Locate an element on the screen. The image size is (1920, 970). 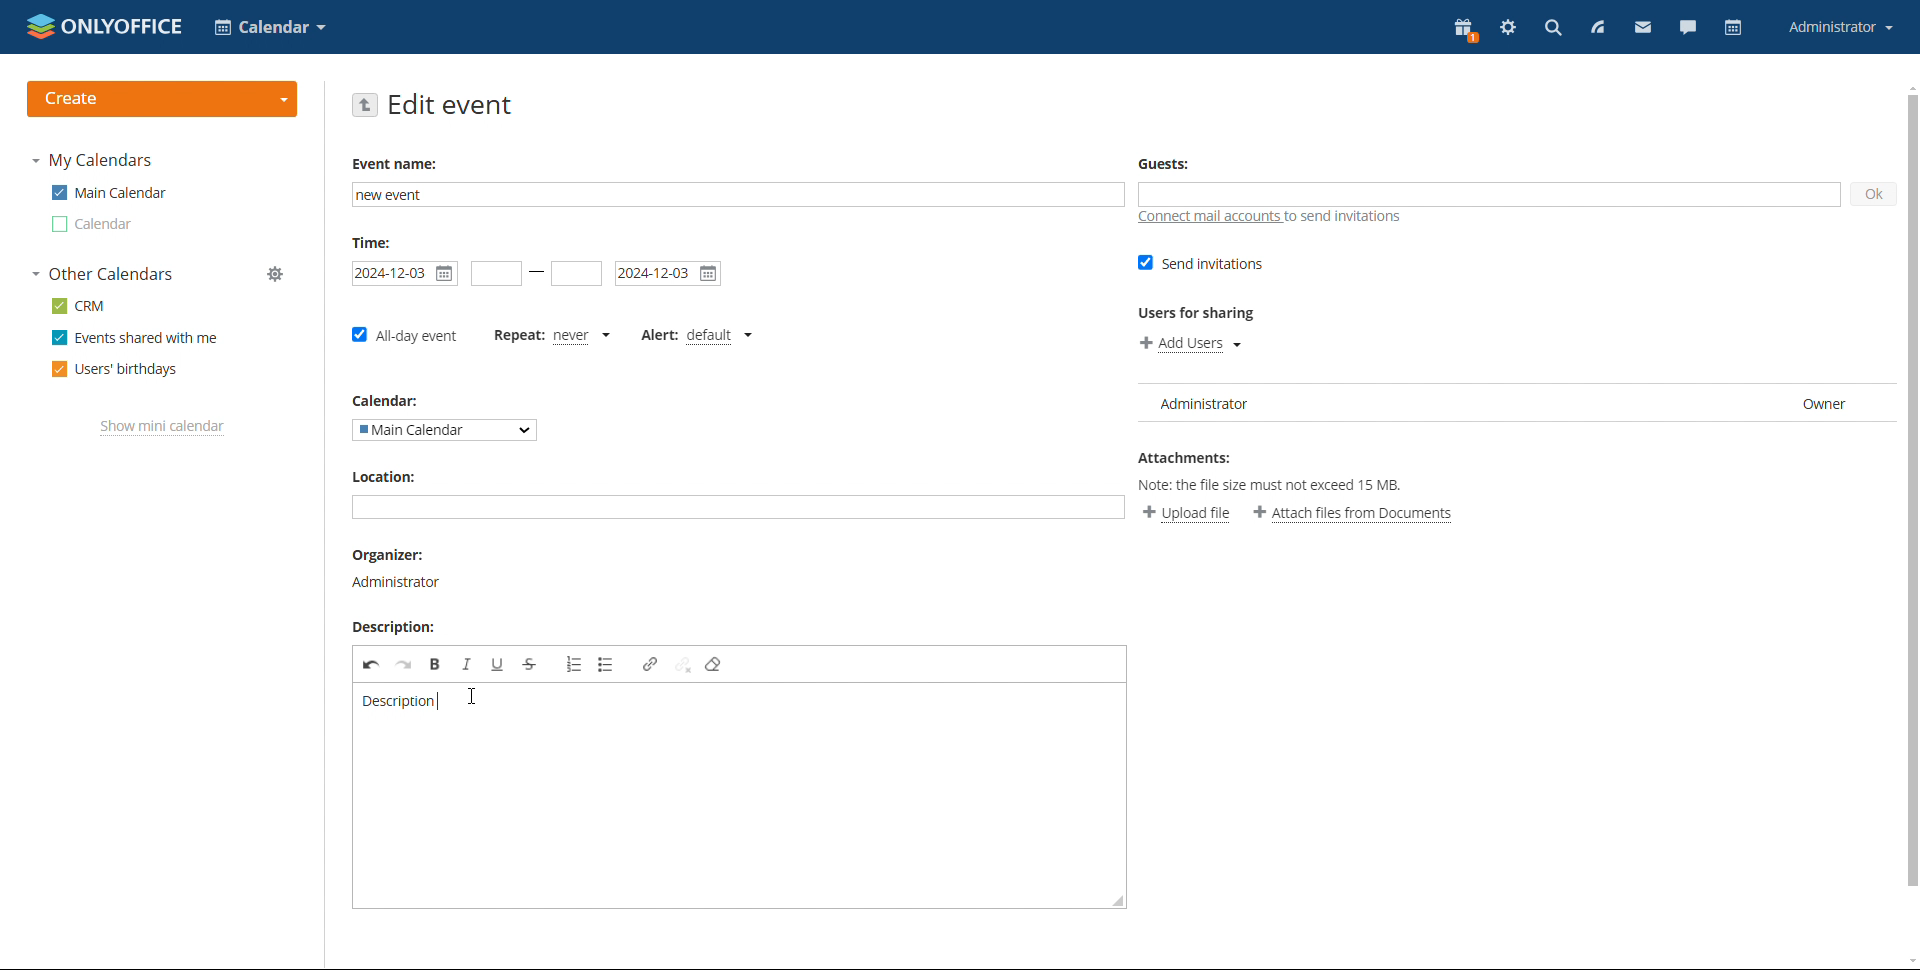
logo is located at coordinates (105, 25).